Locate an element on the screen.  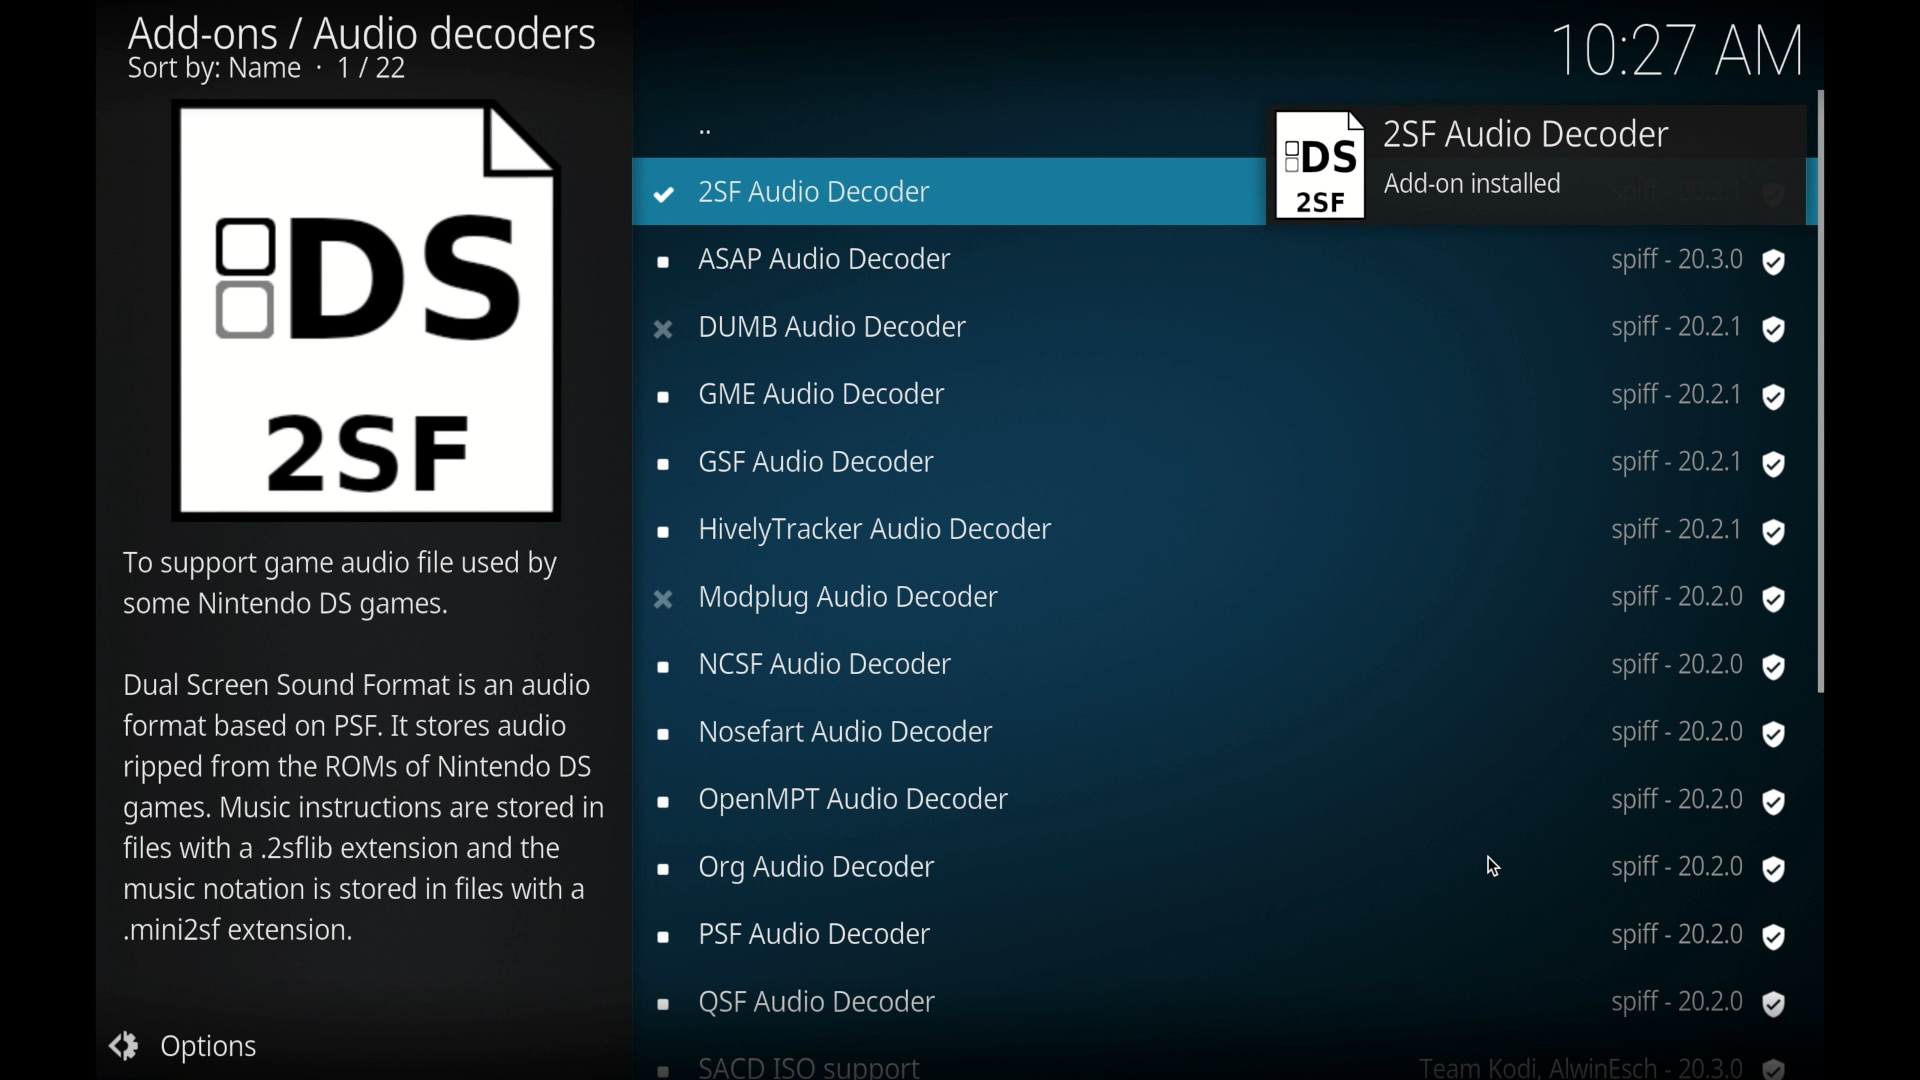
tick mark is located at coordinates (665, 195).